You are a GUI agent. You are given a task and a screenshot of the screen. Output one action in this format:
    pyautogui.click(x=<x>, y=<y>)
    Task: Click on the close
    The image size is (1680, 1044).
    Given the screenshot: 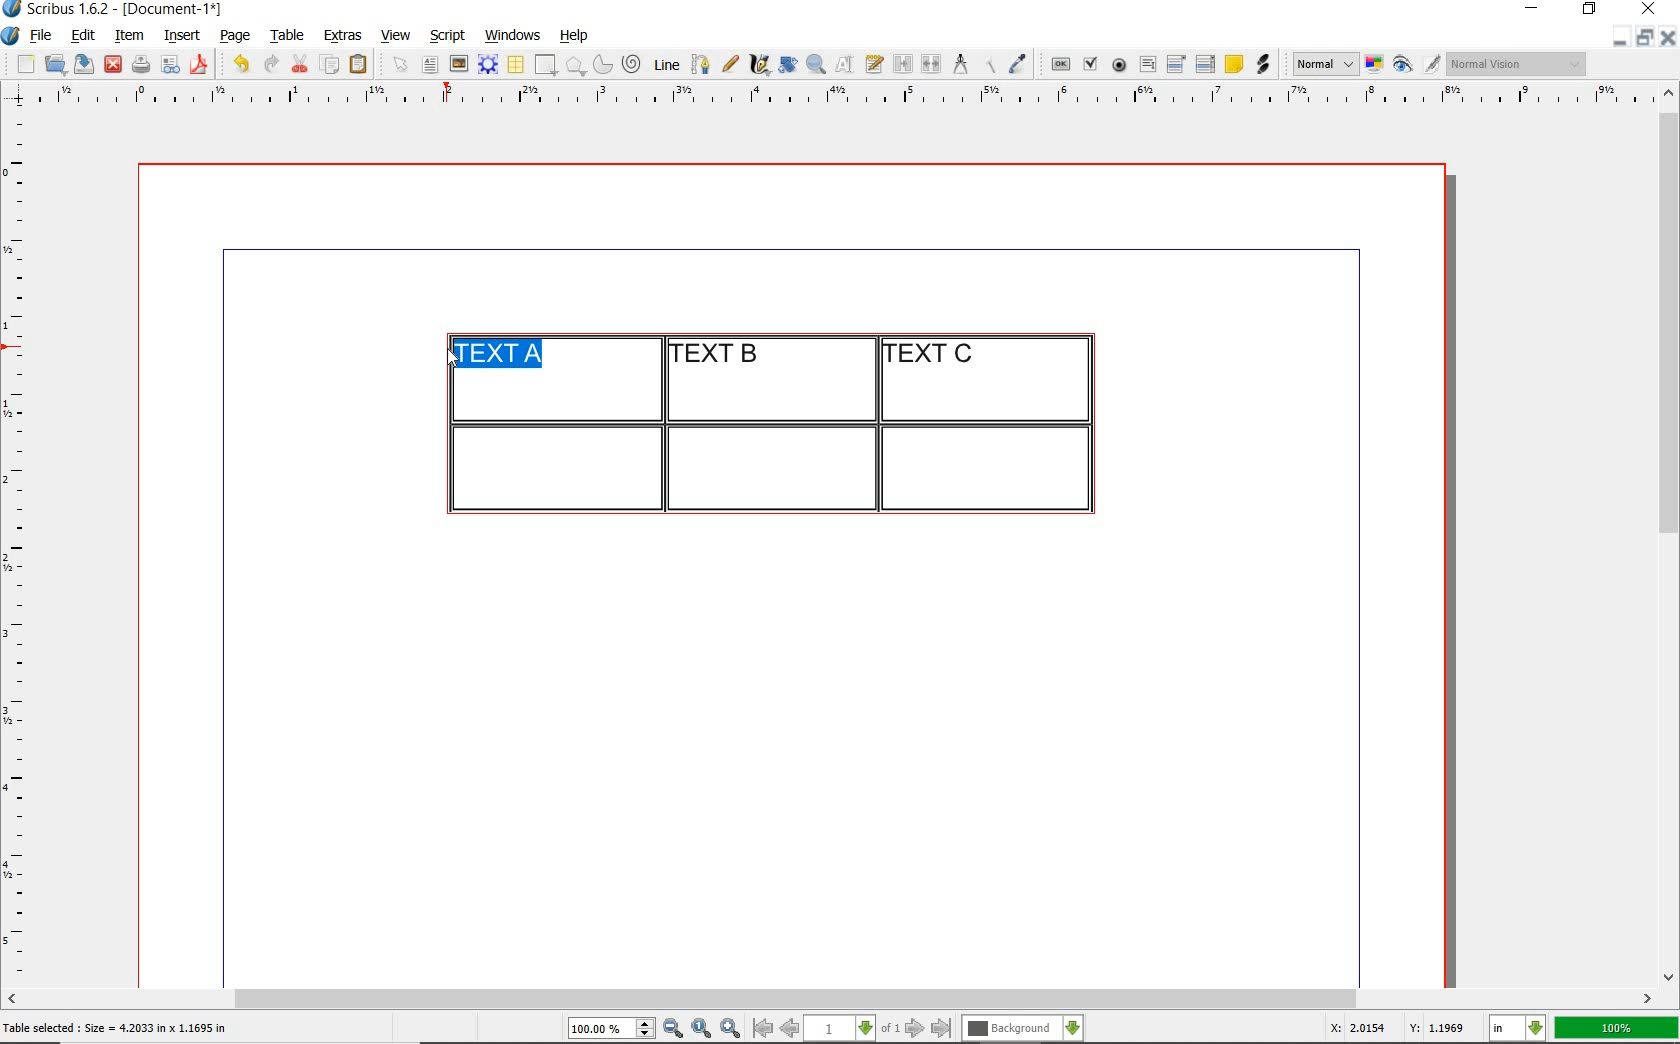 What is the action you would take?
    pyautogui.click(x=1668, y=37)
    